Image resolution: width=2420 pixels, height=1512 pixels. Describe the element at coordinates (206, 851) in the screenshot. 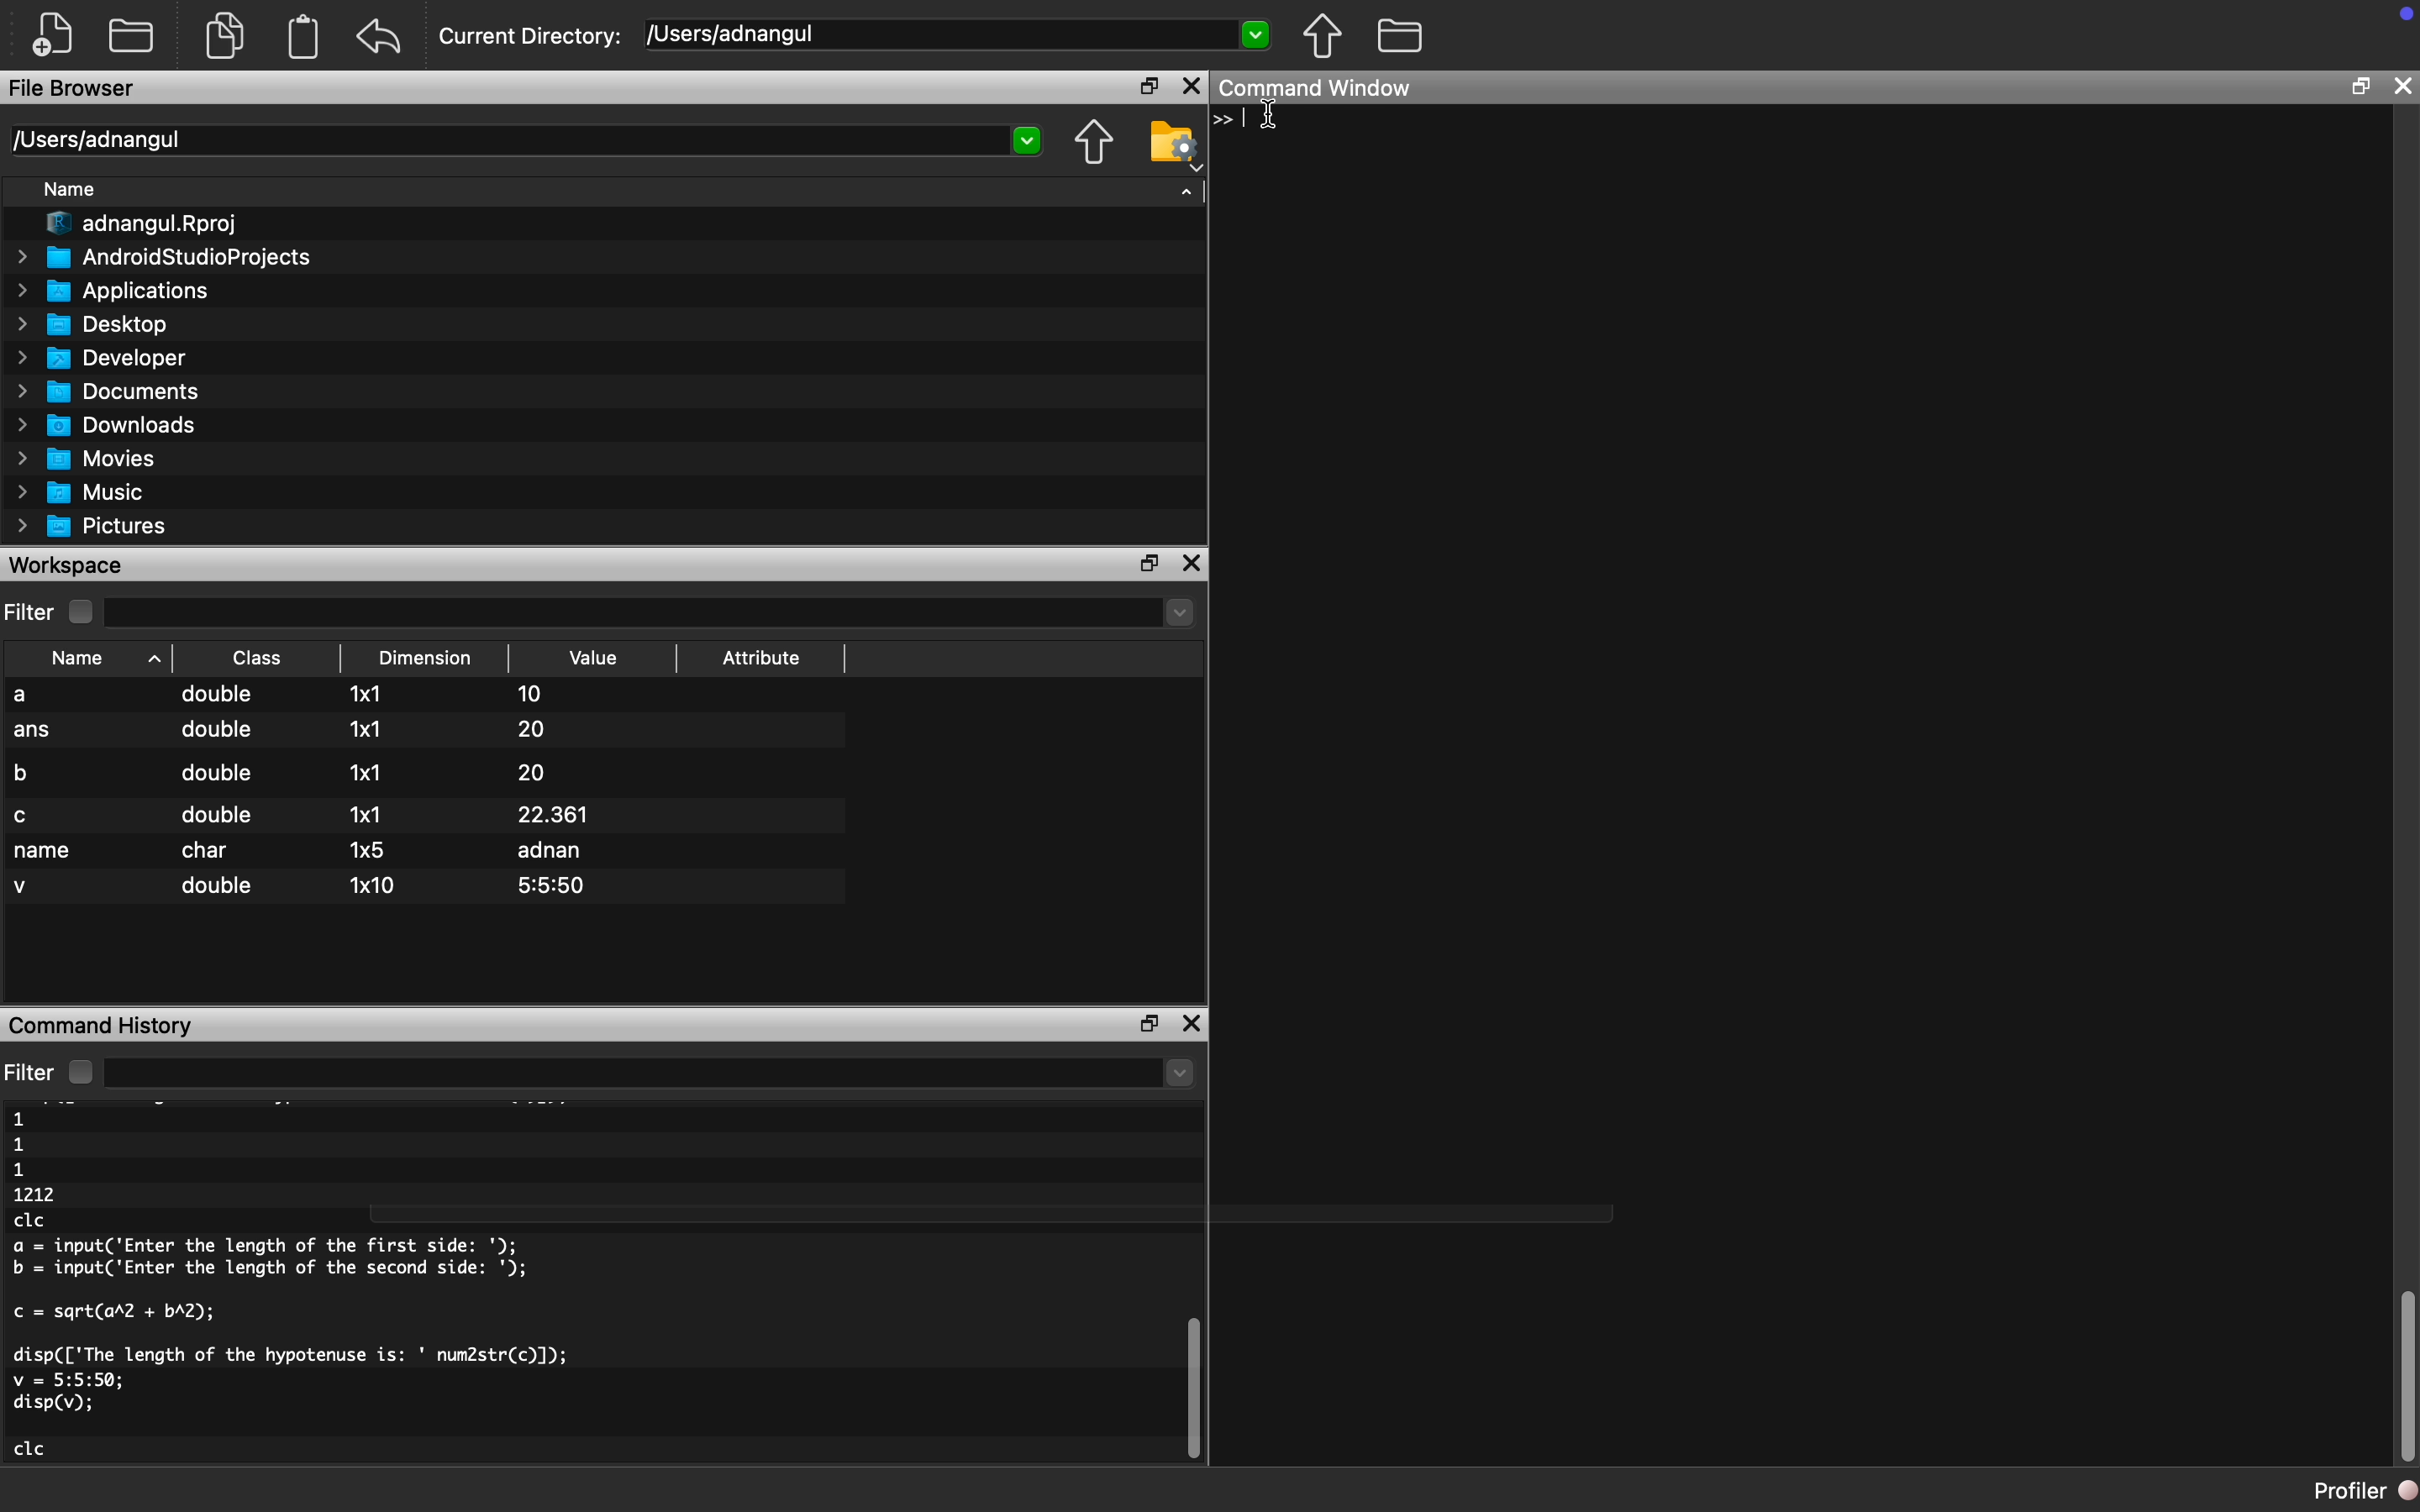

I see `char` at that location.